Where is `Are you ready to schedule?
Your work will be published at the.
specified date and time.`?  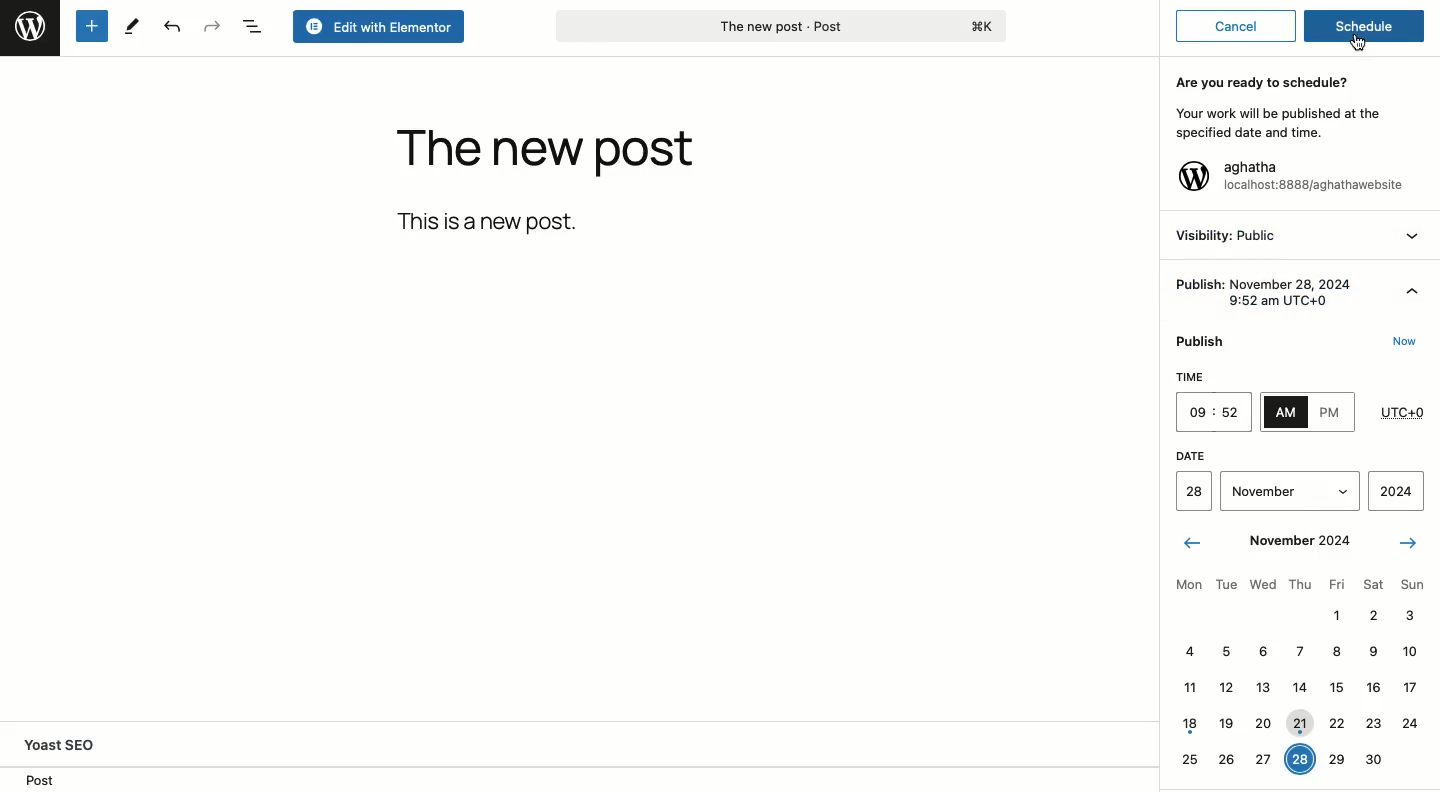 Are you ready to schedule?
Your work will be published at the.
specified date and time. is located at coordinates (1274, 106).